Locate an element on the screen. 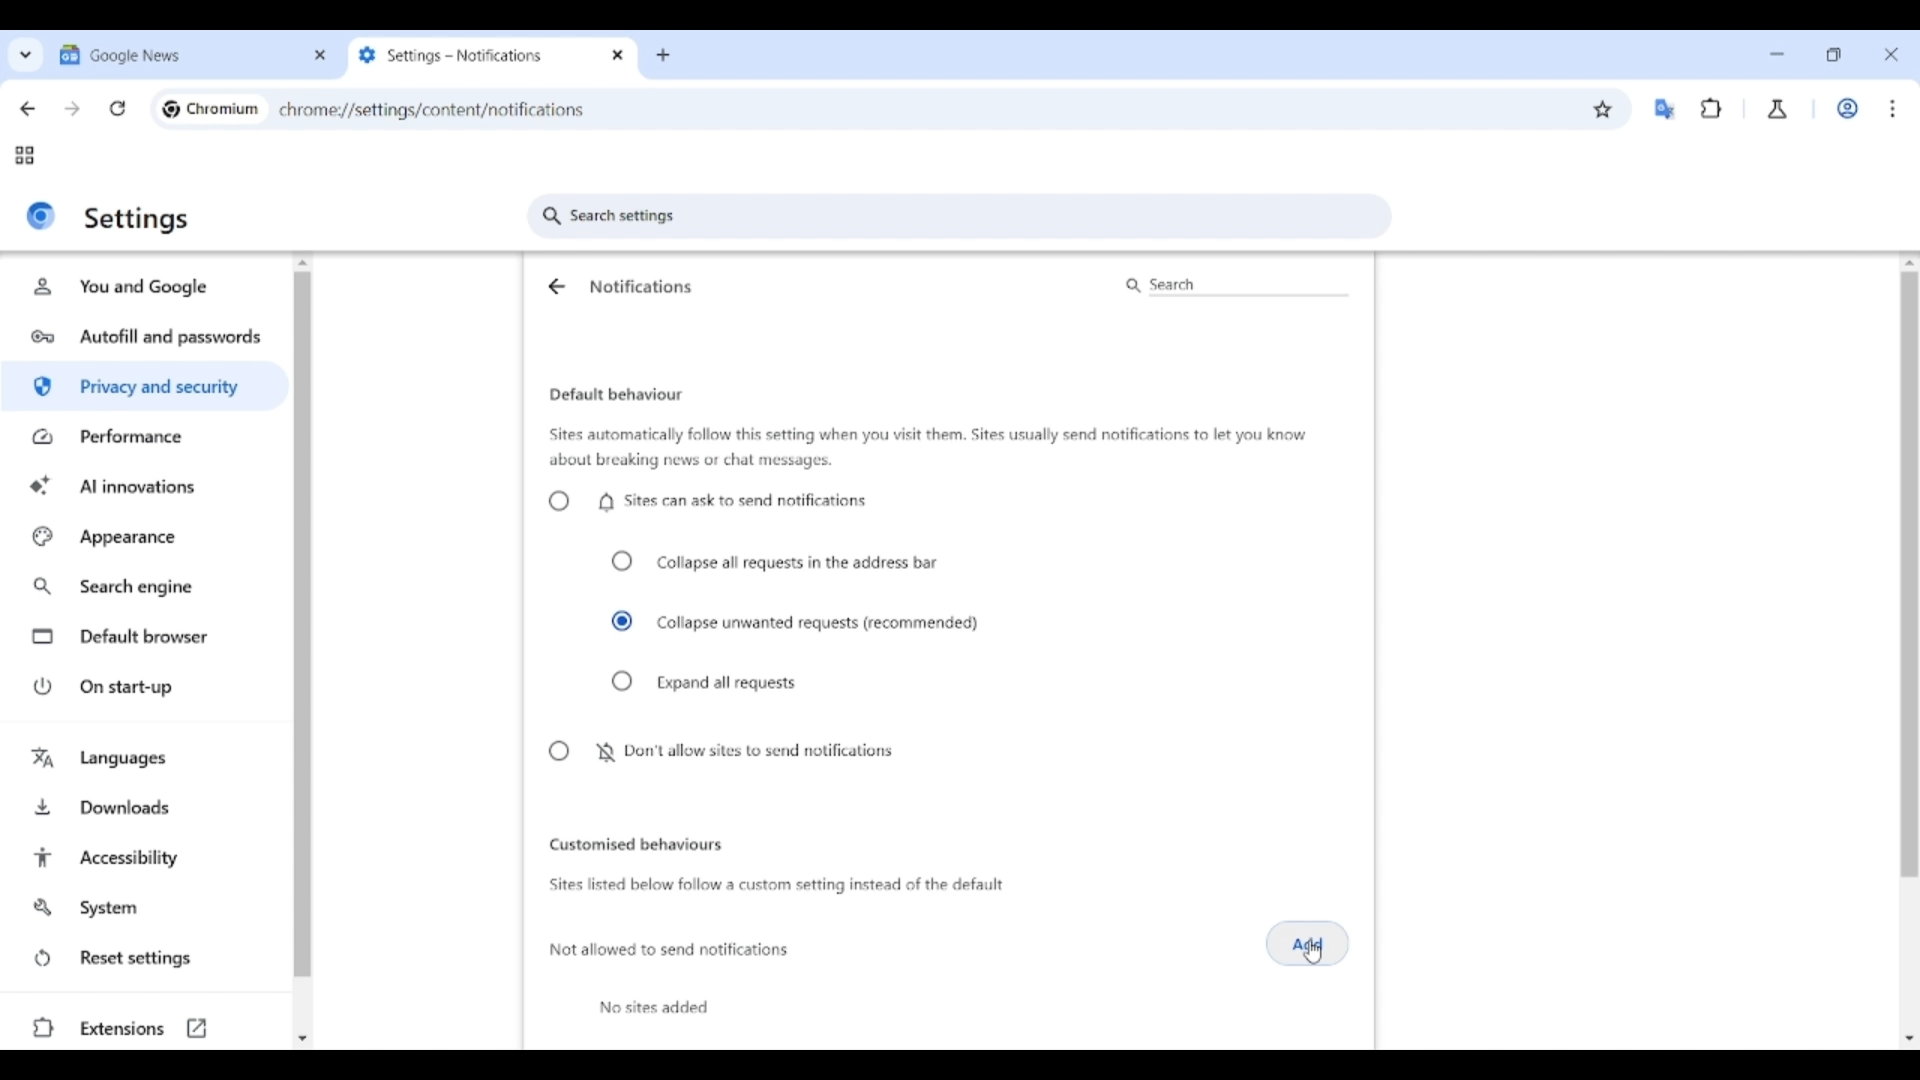 Image resolution: width=1920 pixels, height=1080 pixels. Chrome labs is located at coordinates (1778, 109).